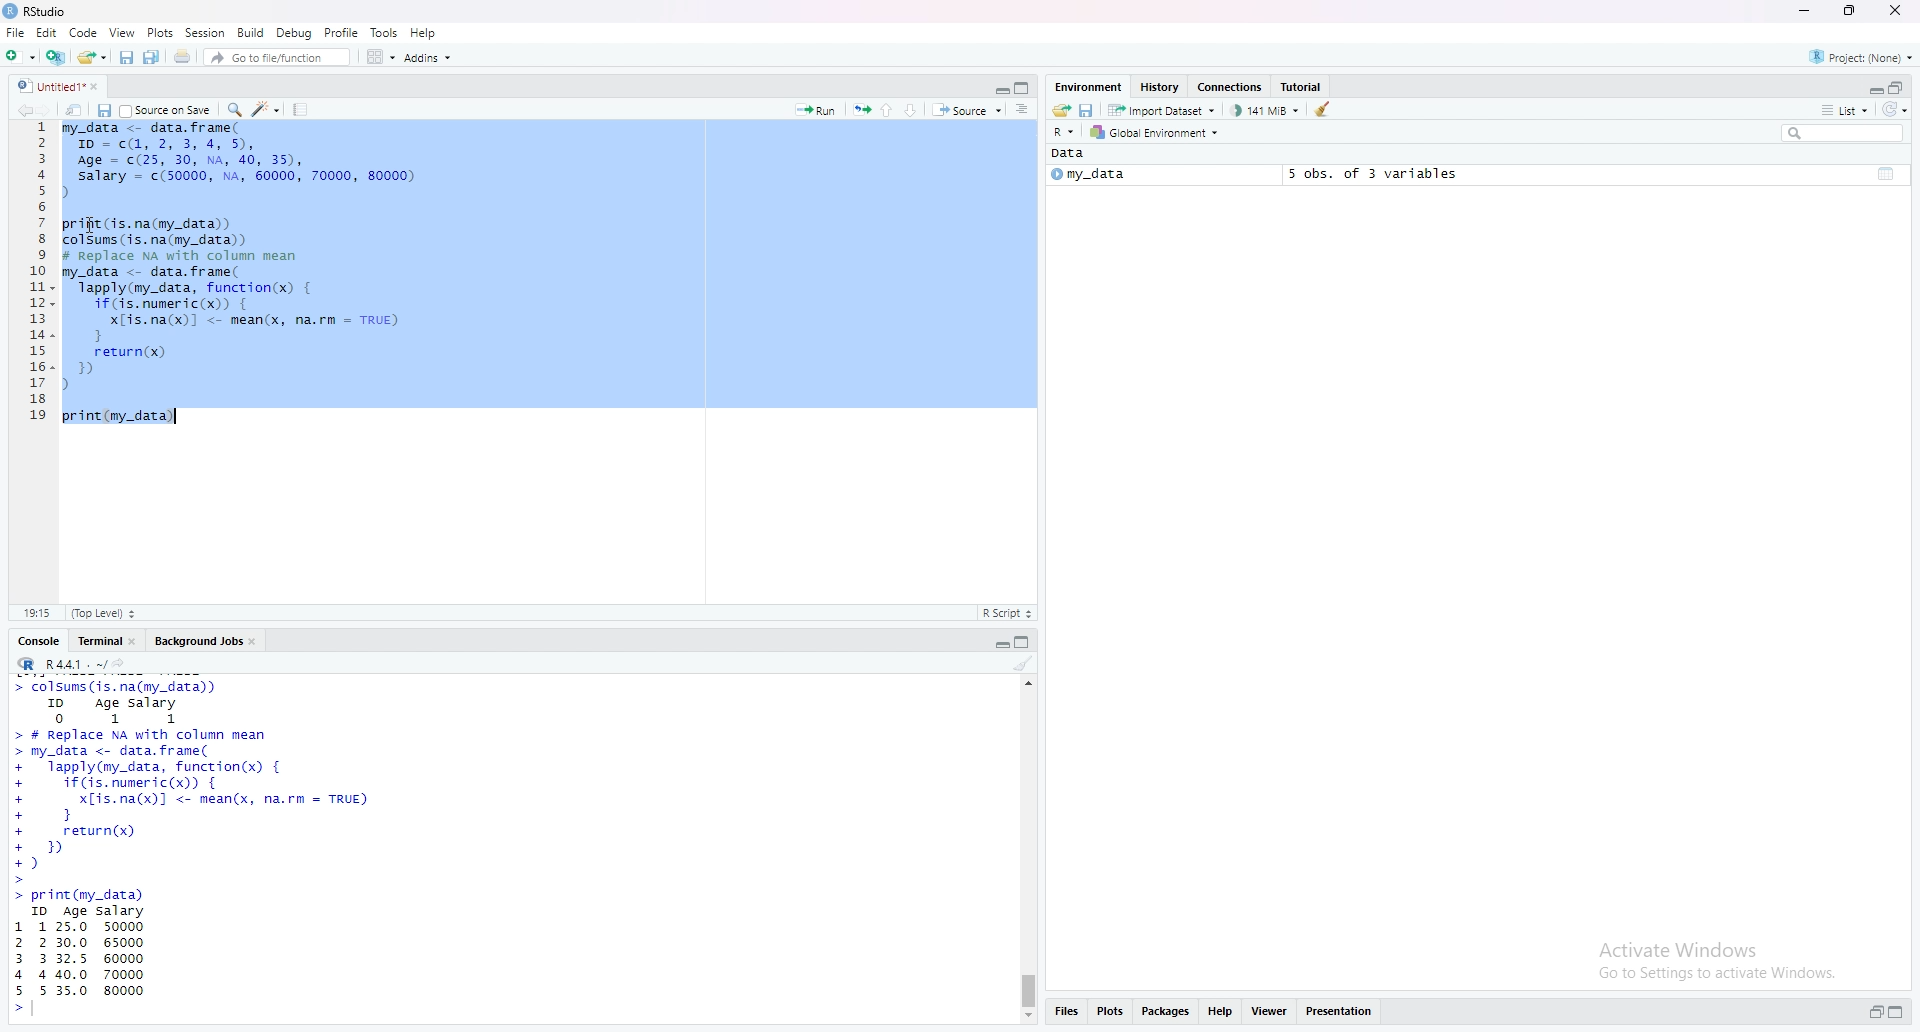 This screenshot has height=1032, width=1920. I want to click on view, so click(122, 32).